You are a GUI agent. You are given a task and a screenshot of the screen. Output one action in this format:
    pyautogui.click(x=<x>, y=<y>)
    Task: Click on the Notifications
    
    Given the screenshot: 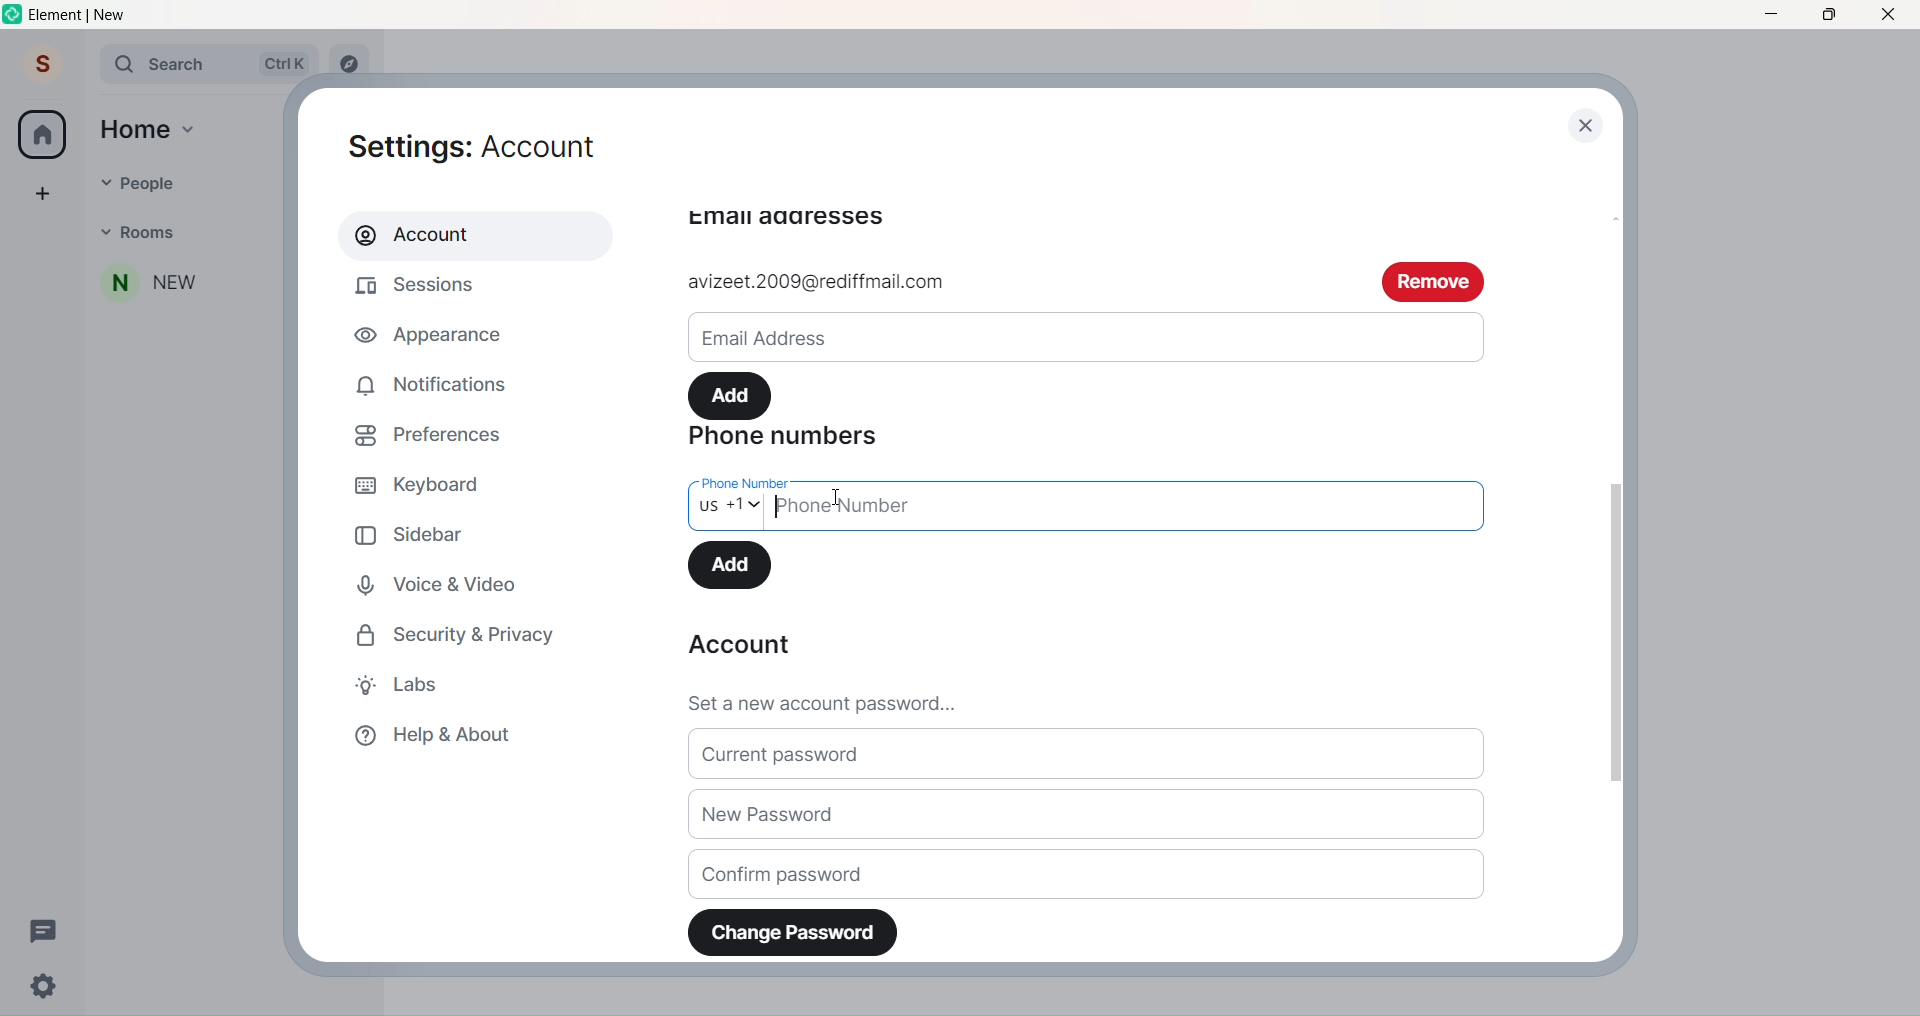 What is the action you would take?
    pyautogui.click(x=440, y=381)
    